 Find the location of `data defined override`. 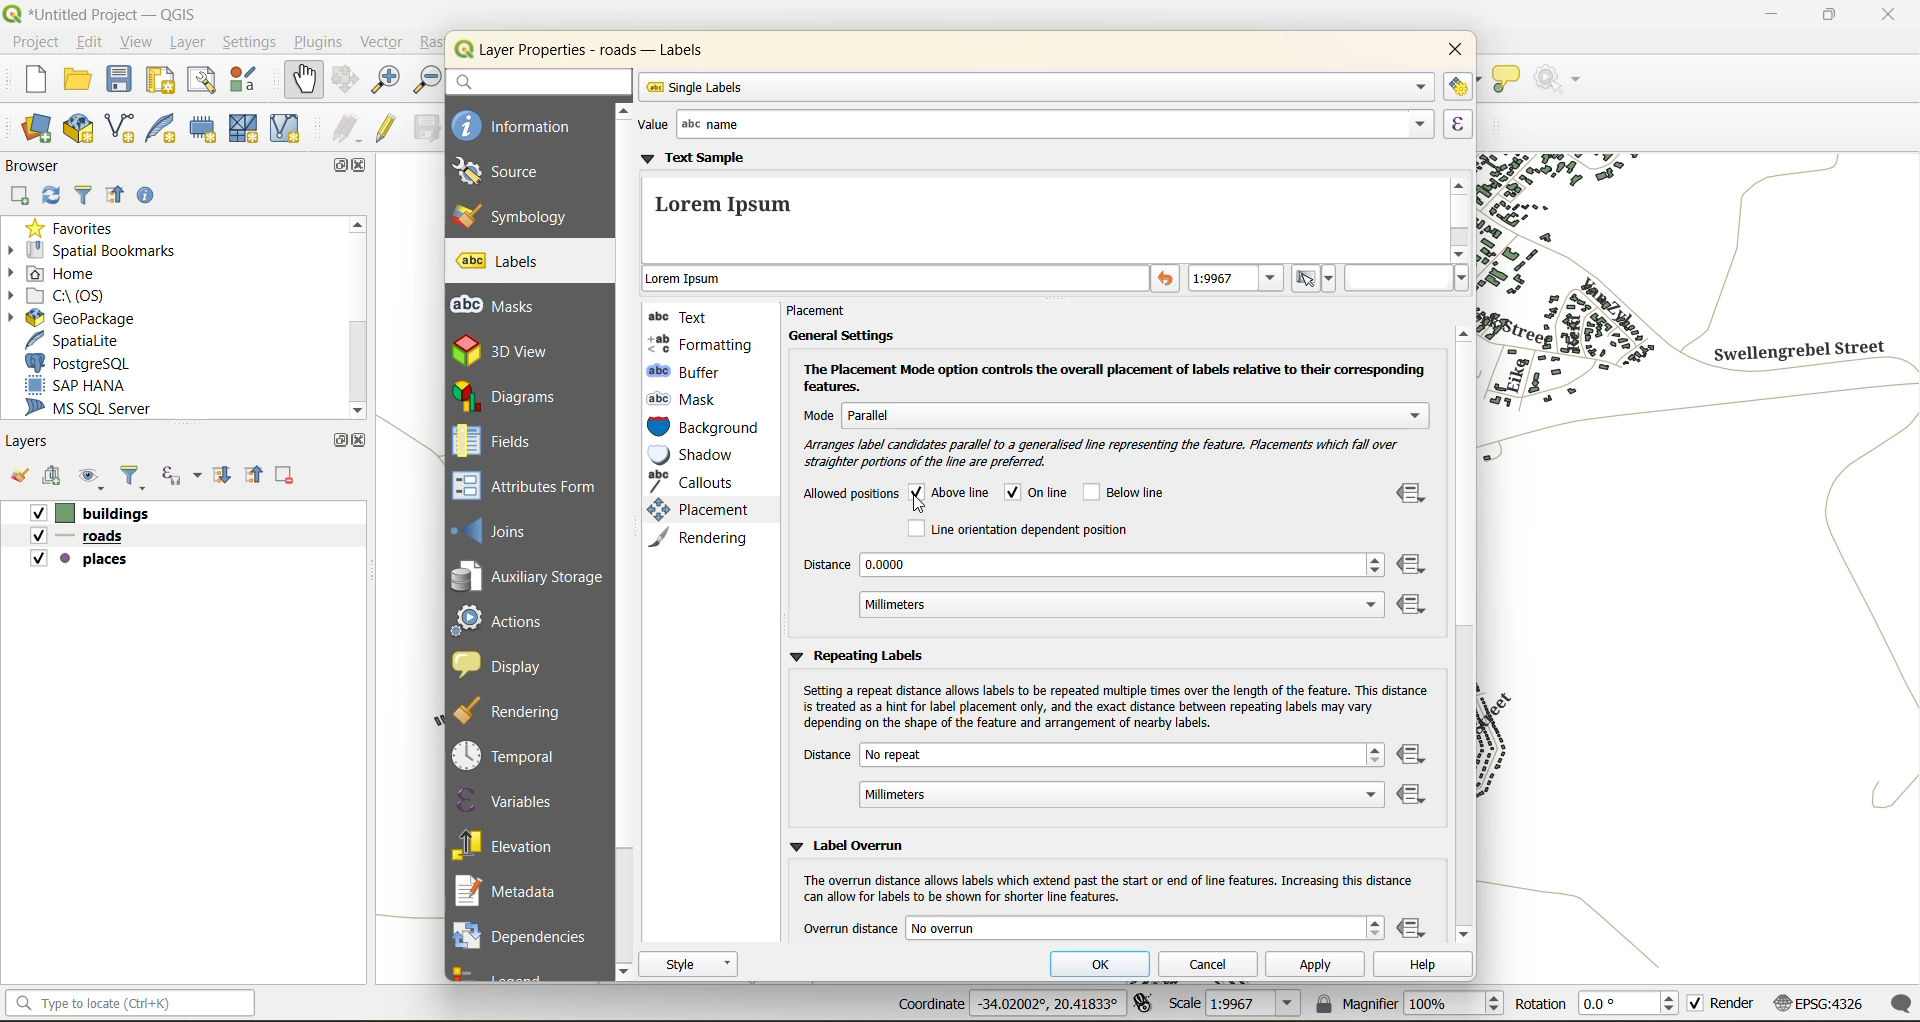

data defined override is located at coordinates (1414, 930).